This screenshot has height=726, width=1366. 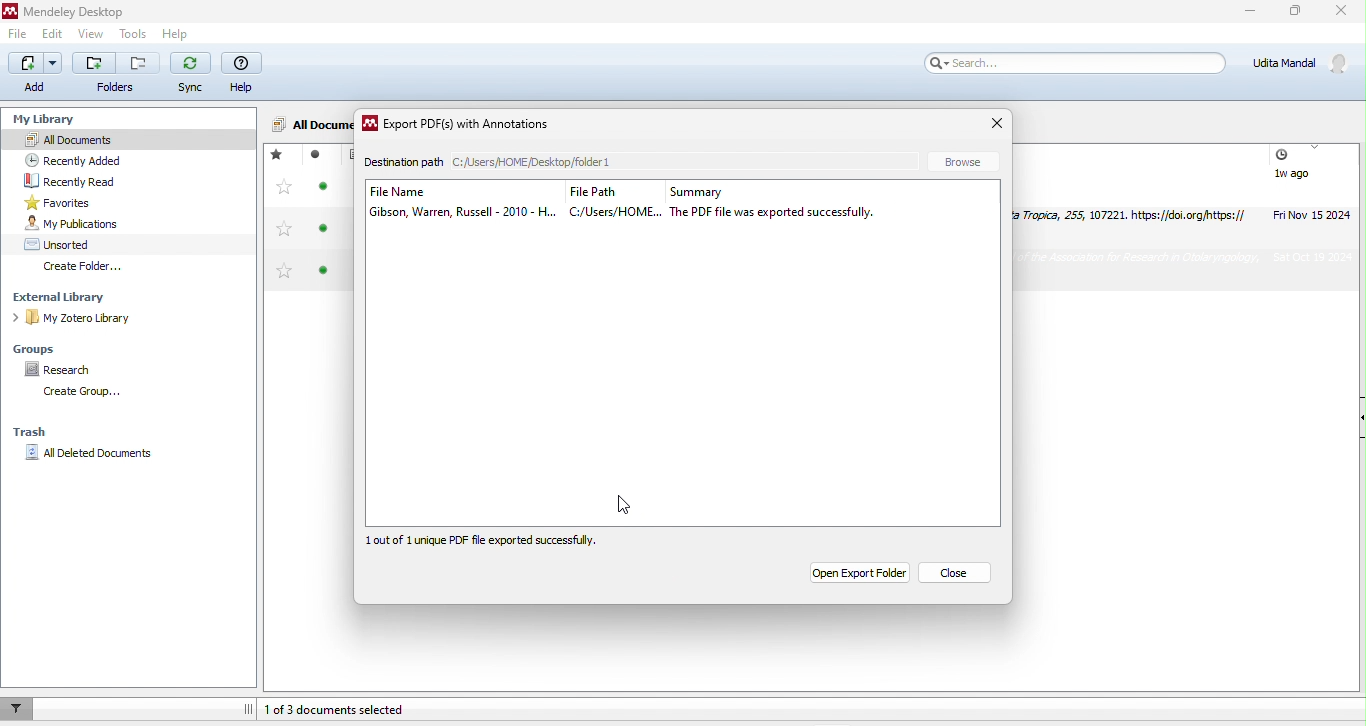 I want to click on Summary
... The PDF file was exported successfully., so click(x=806, y=202).